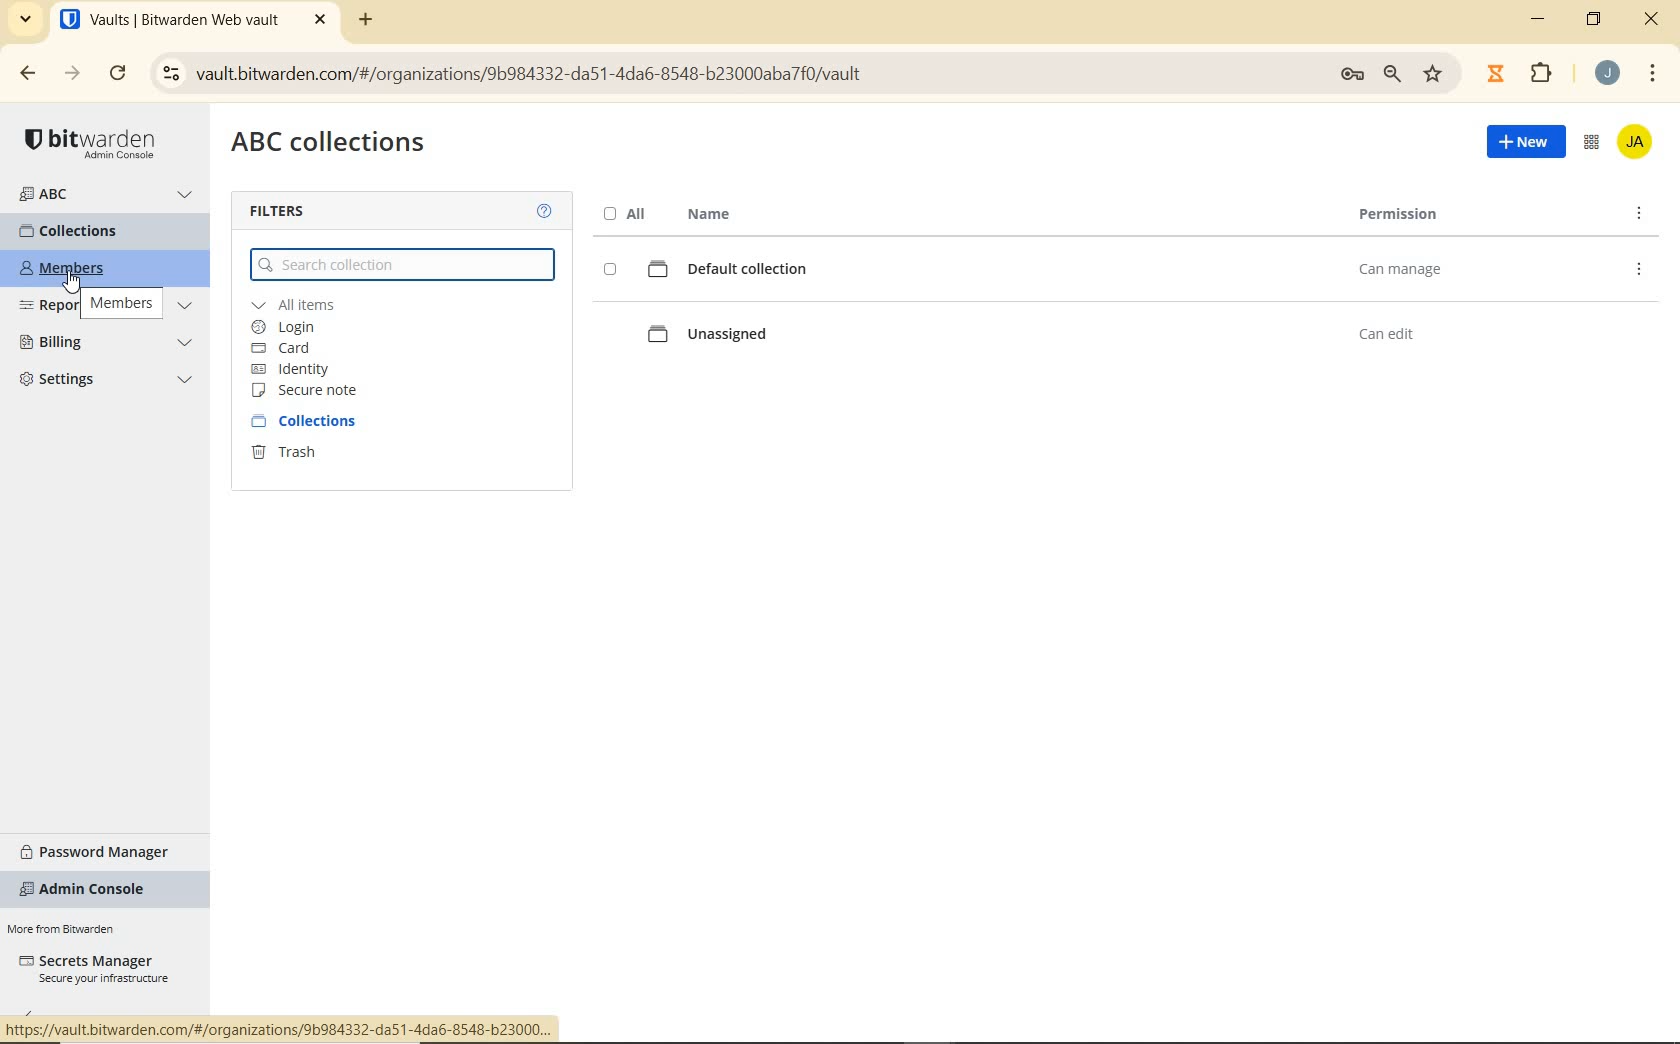  I want to click on PERMISSION, so click(1399, 216).